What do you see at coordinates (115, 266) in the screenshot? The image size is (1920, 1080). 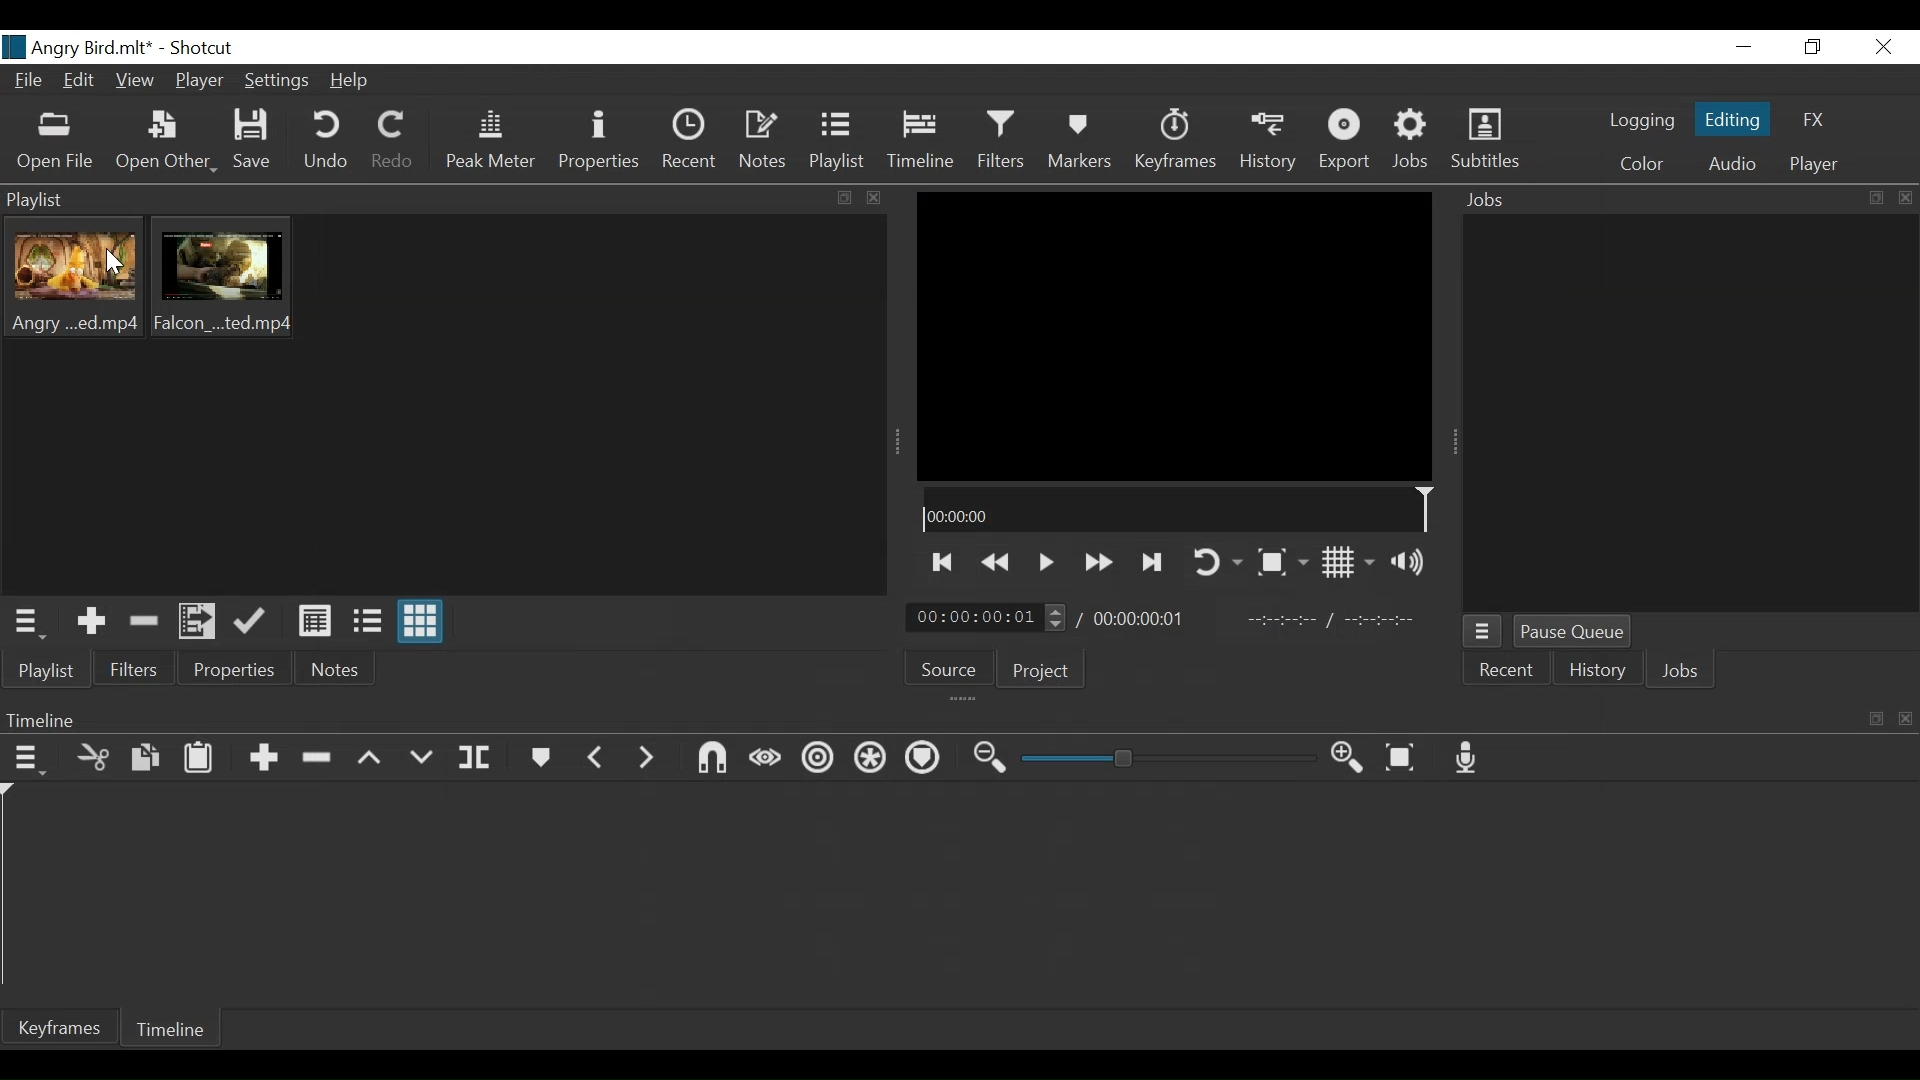 I see `Cursor` at bounding box center [115, 266].